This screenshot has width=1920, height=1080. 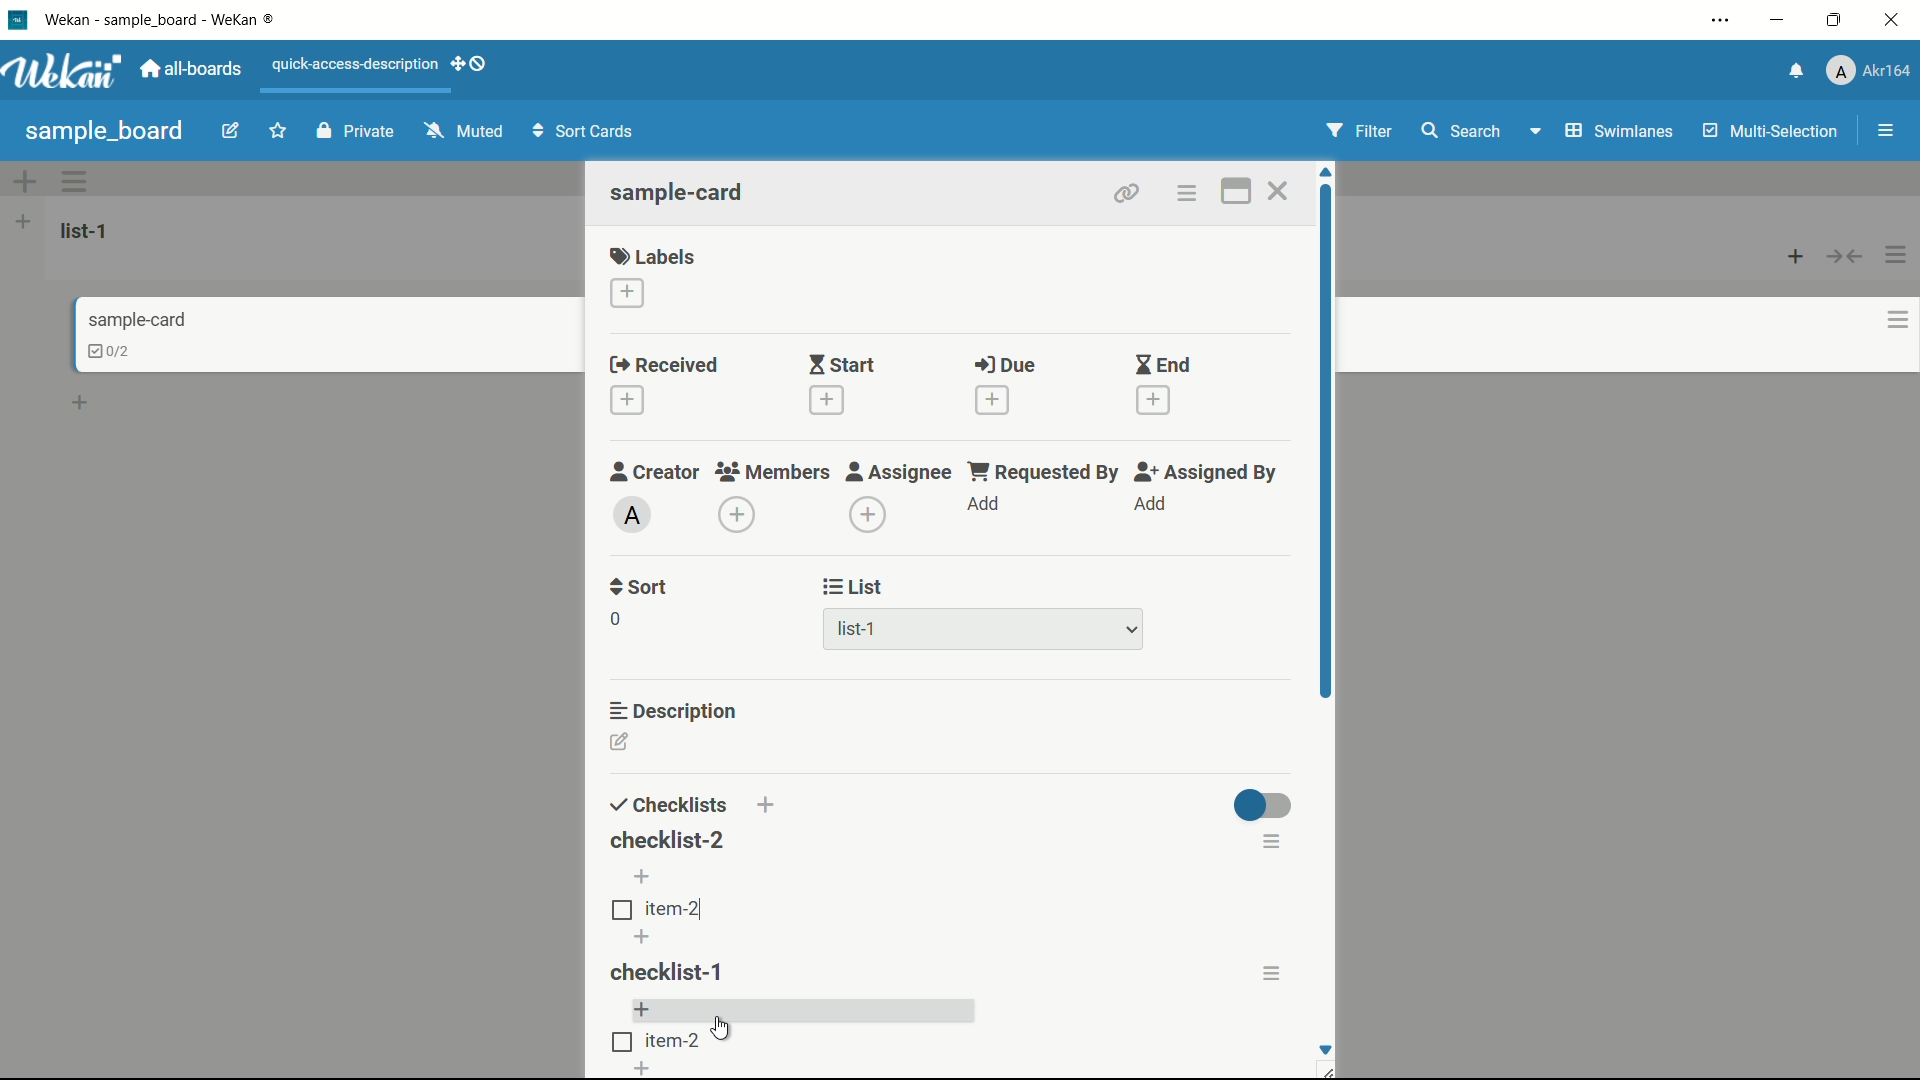 What do you see at coordinates (1898, 320) in the screenshot?
I see `card actions` at bounding box center [1898, 320].